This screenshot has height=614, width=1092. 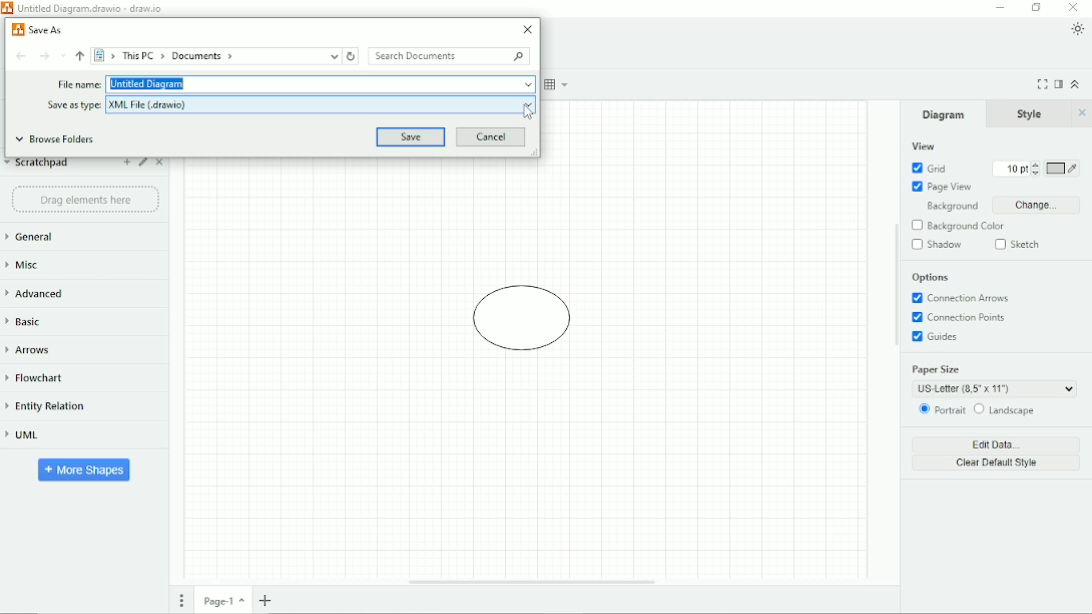 What do you see at coordinates (523, 320) in the screenshot?
I see `Diagram of circle` at bounding box center [523, 320].